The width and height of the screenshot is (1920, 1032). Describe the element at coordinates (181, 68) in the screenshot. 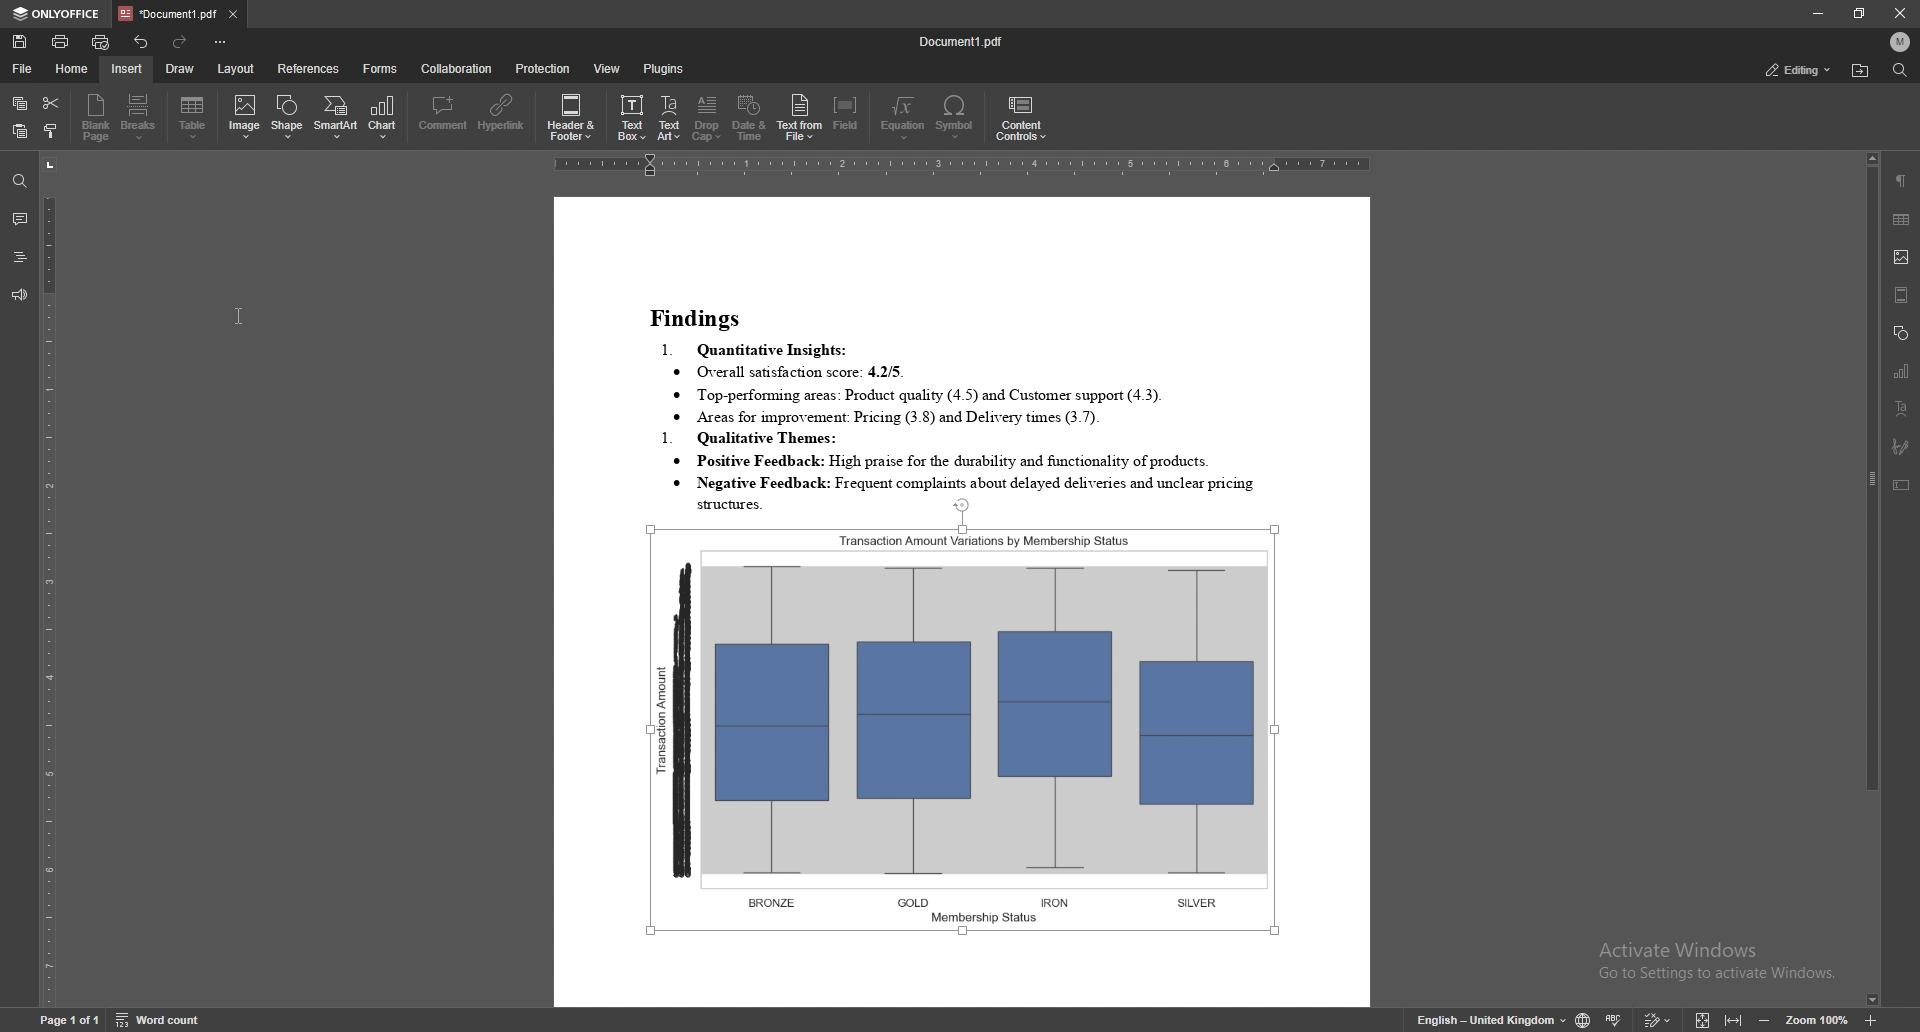

I see `draw` at that location.